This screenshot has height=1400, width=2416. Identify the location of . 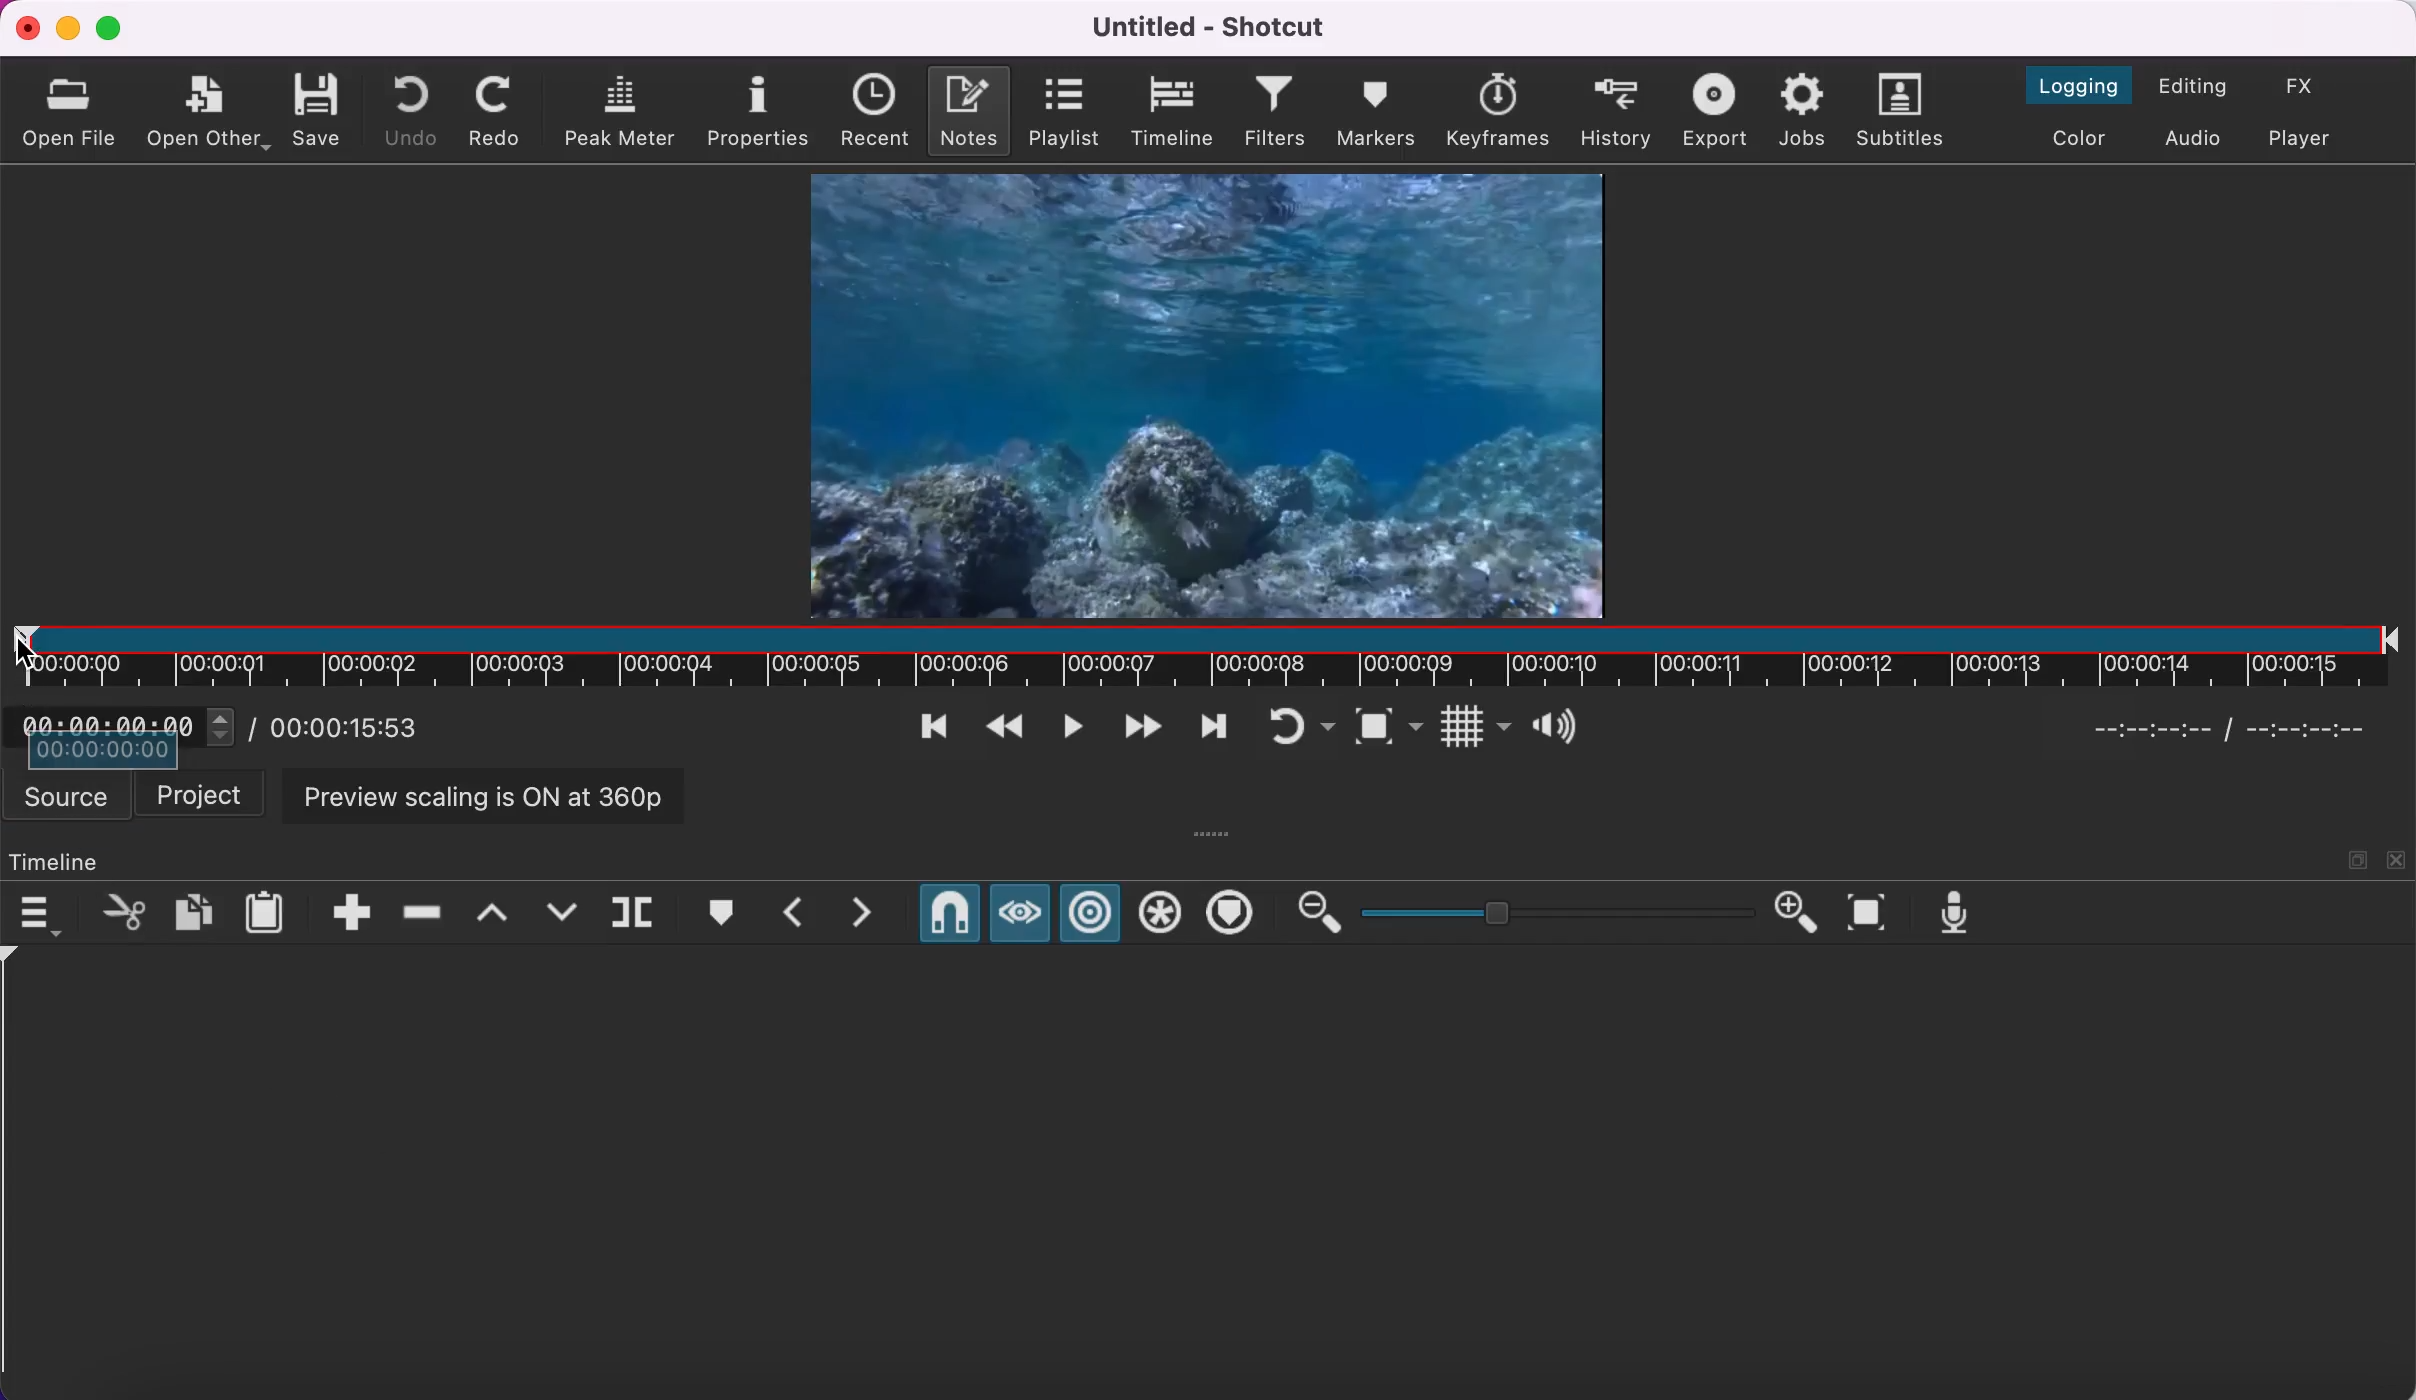
(1555, 725).